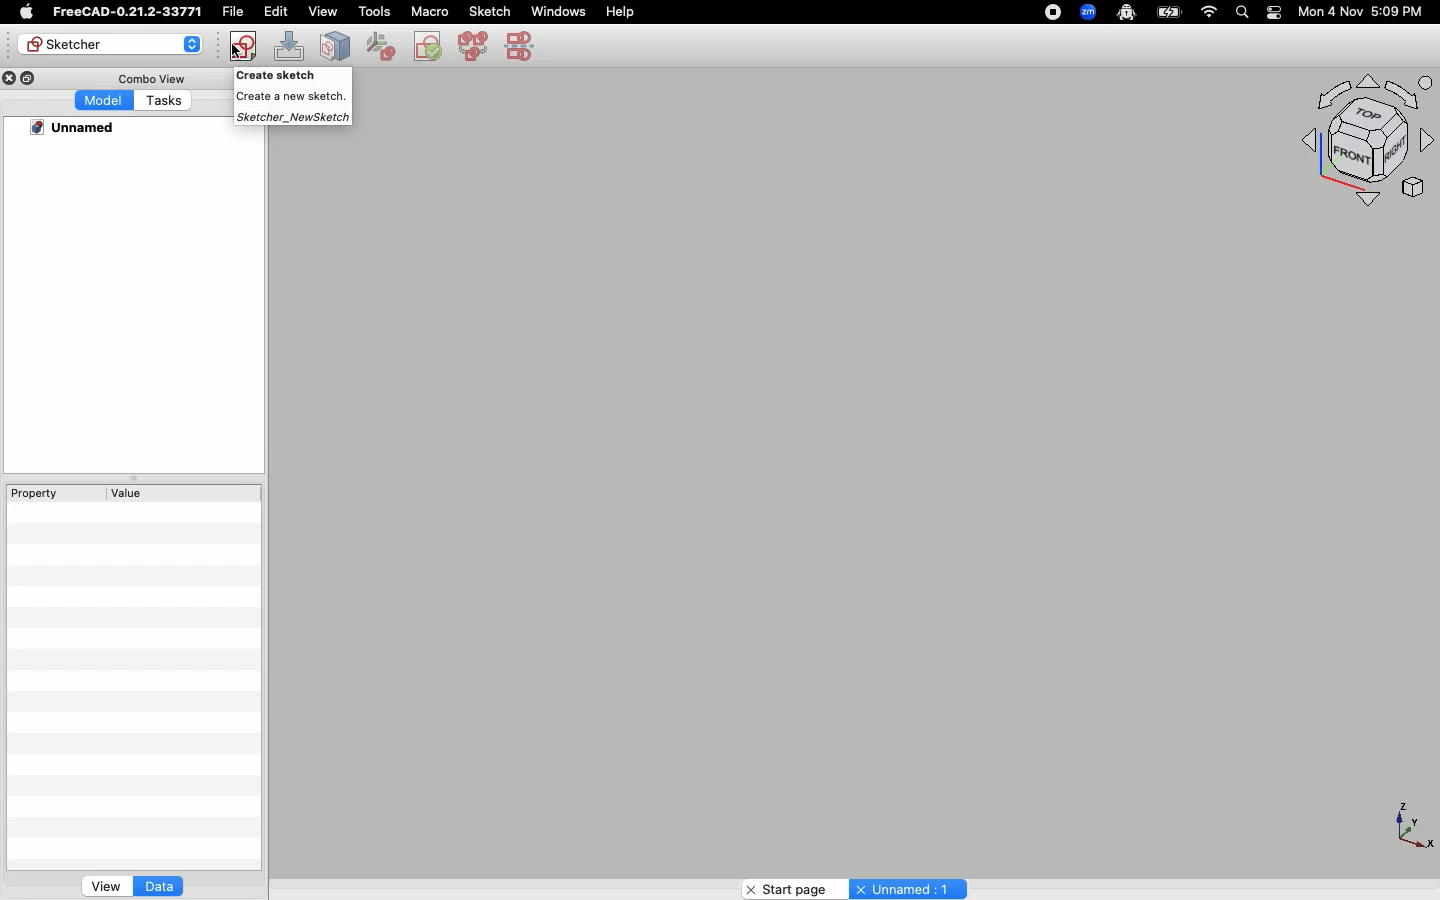  Describe the element at coordinates (323, 11) in the screenshot. I see `view` at that location.